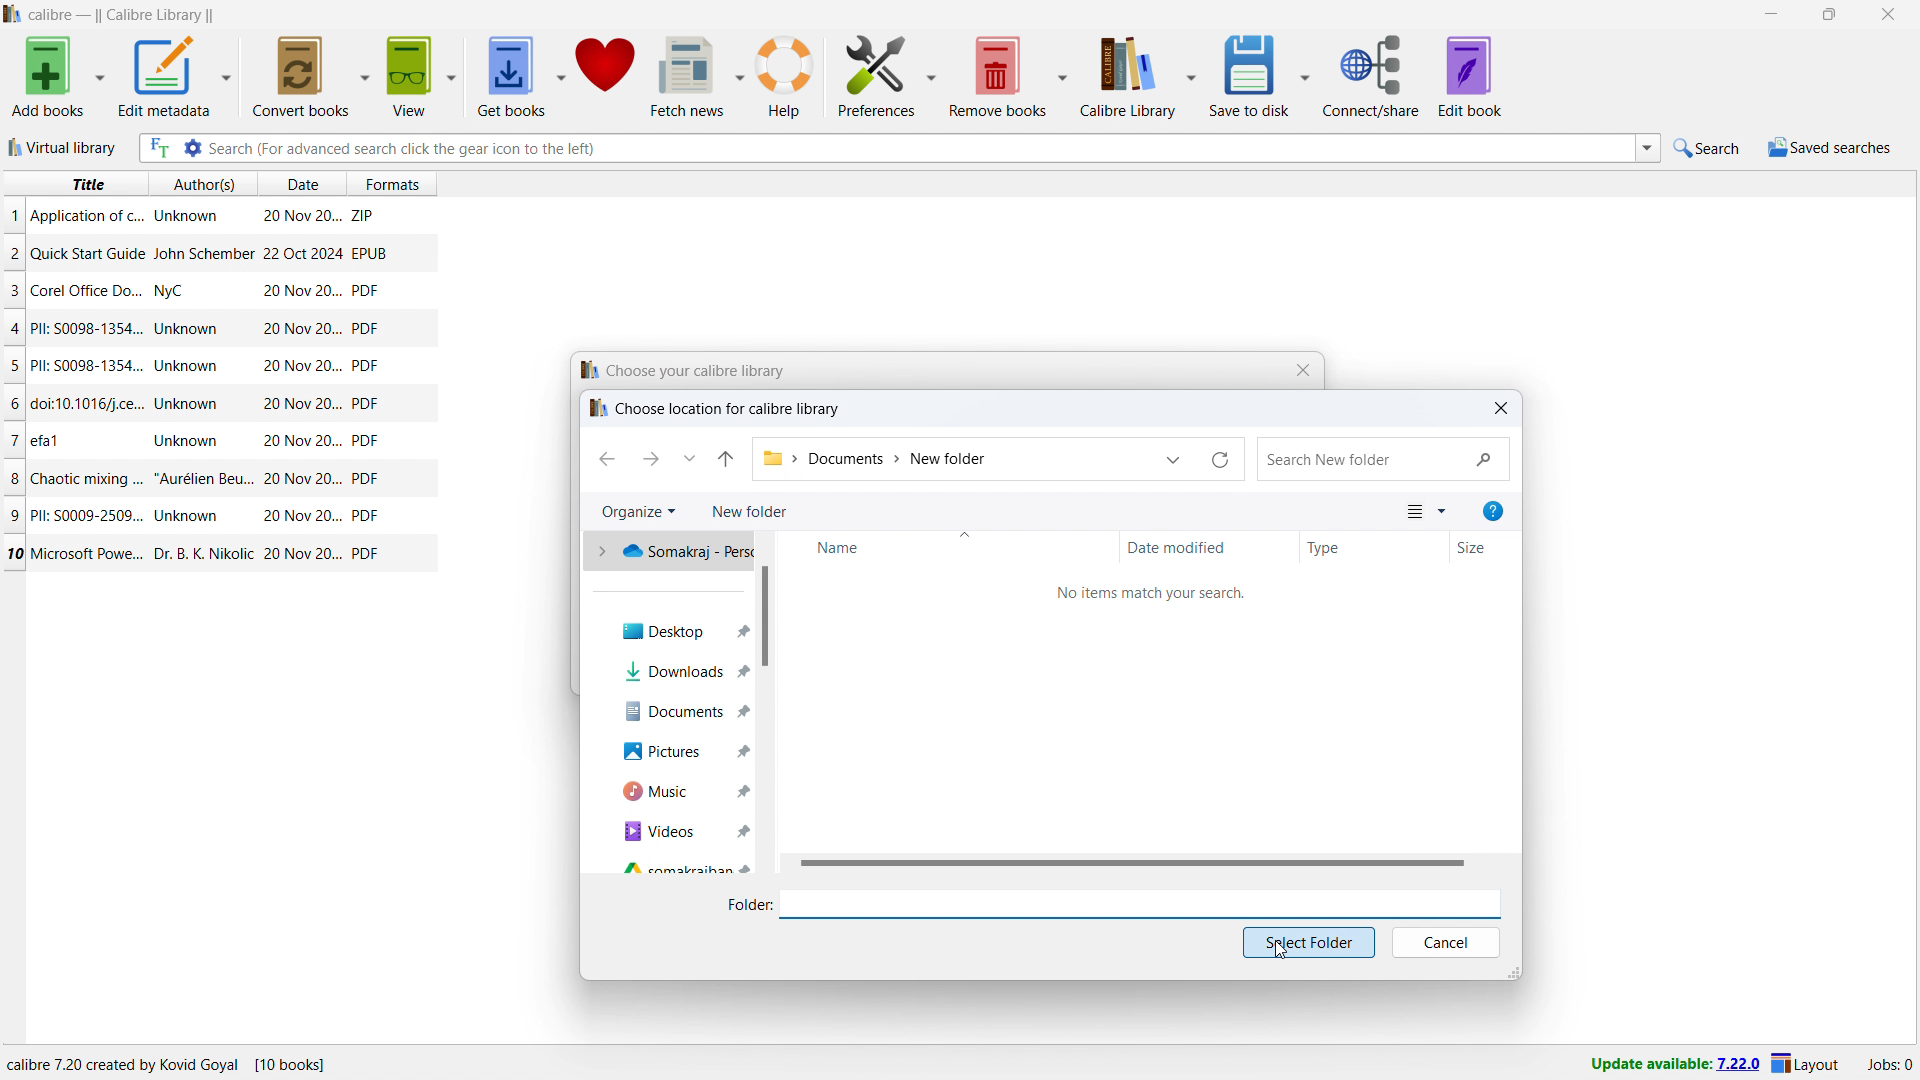  Describe the element at coordinates (690, 457) in the screenshot. I see `recent locations` at that location.